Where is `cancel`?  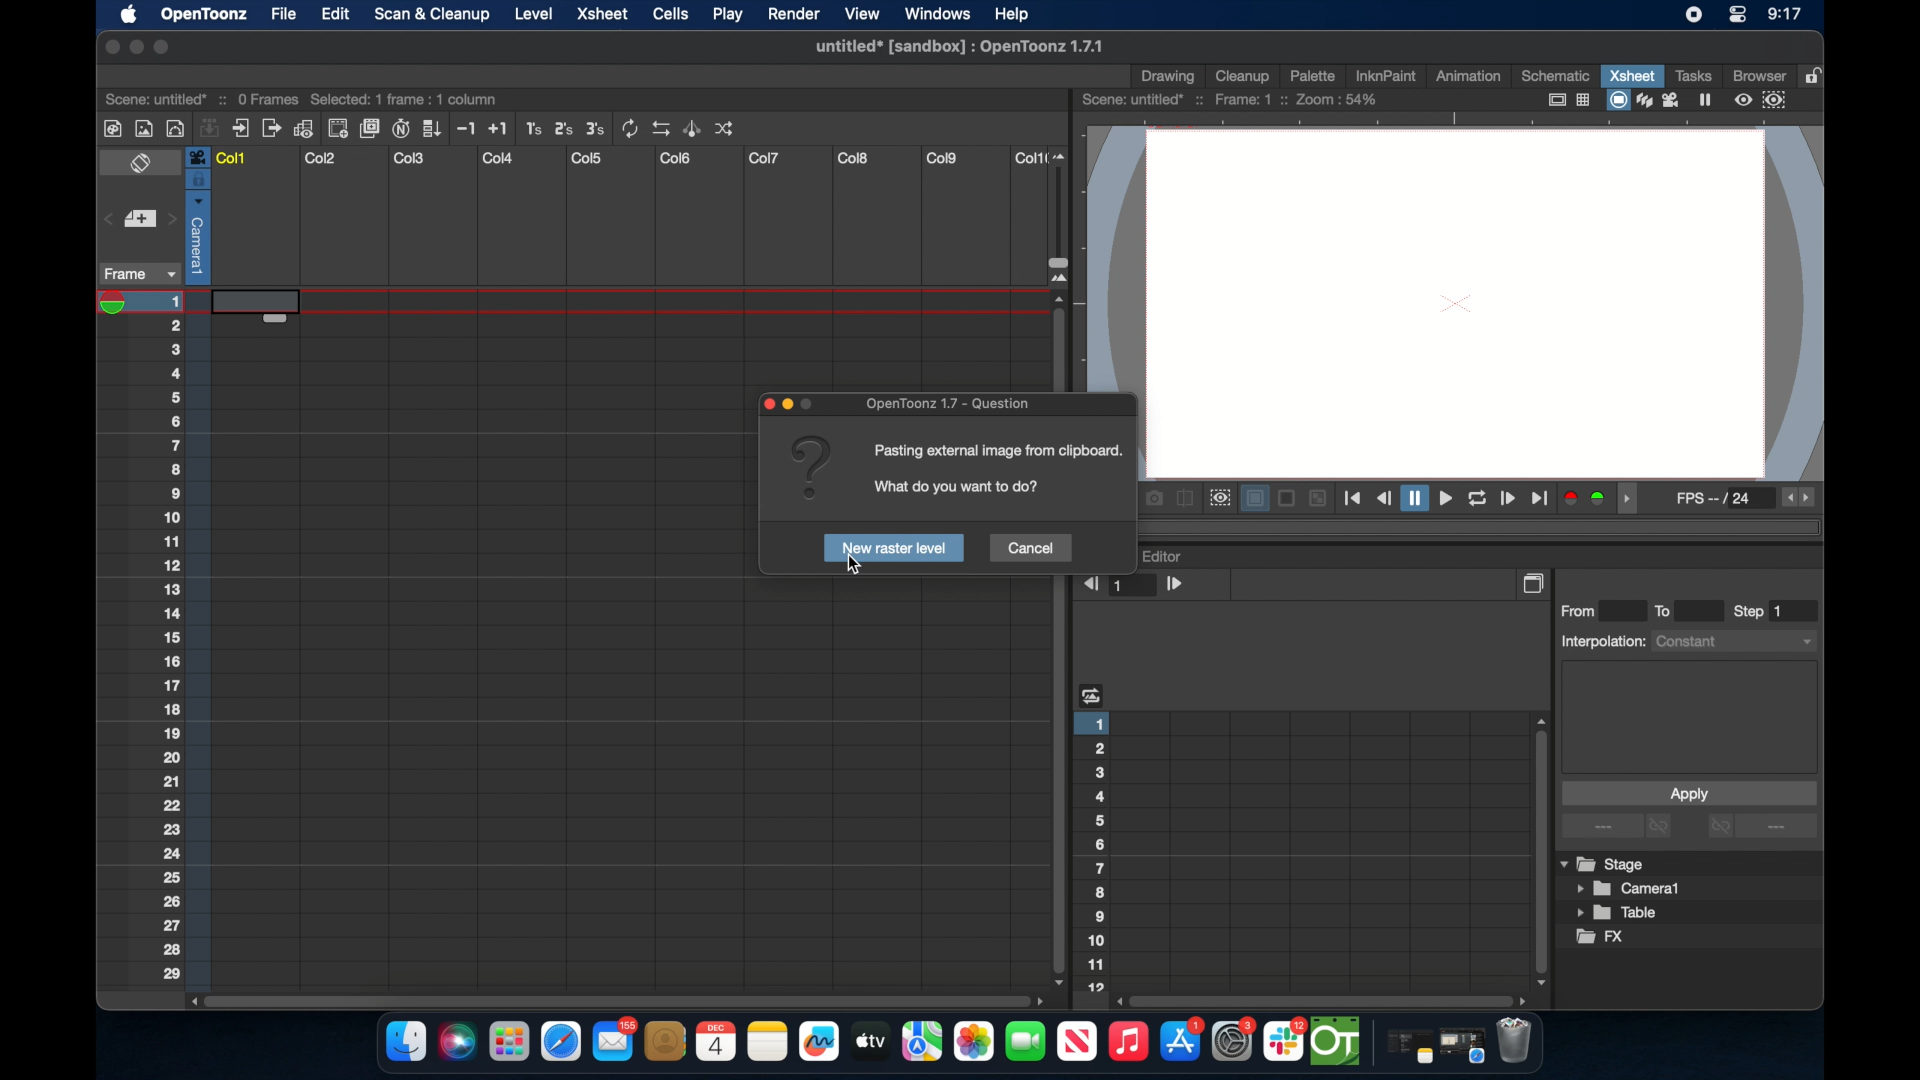 cancel is located at coordinates (1034, 547).